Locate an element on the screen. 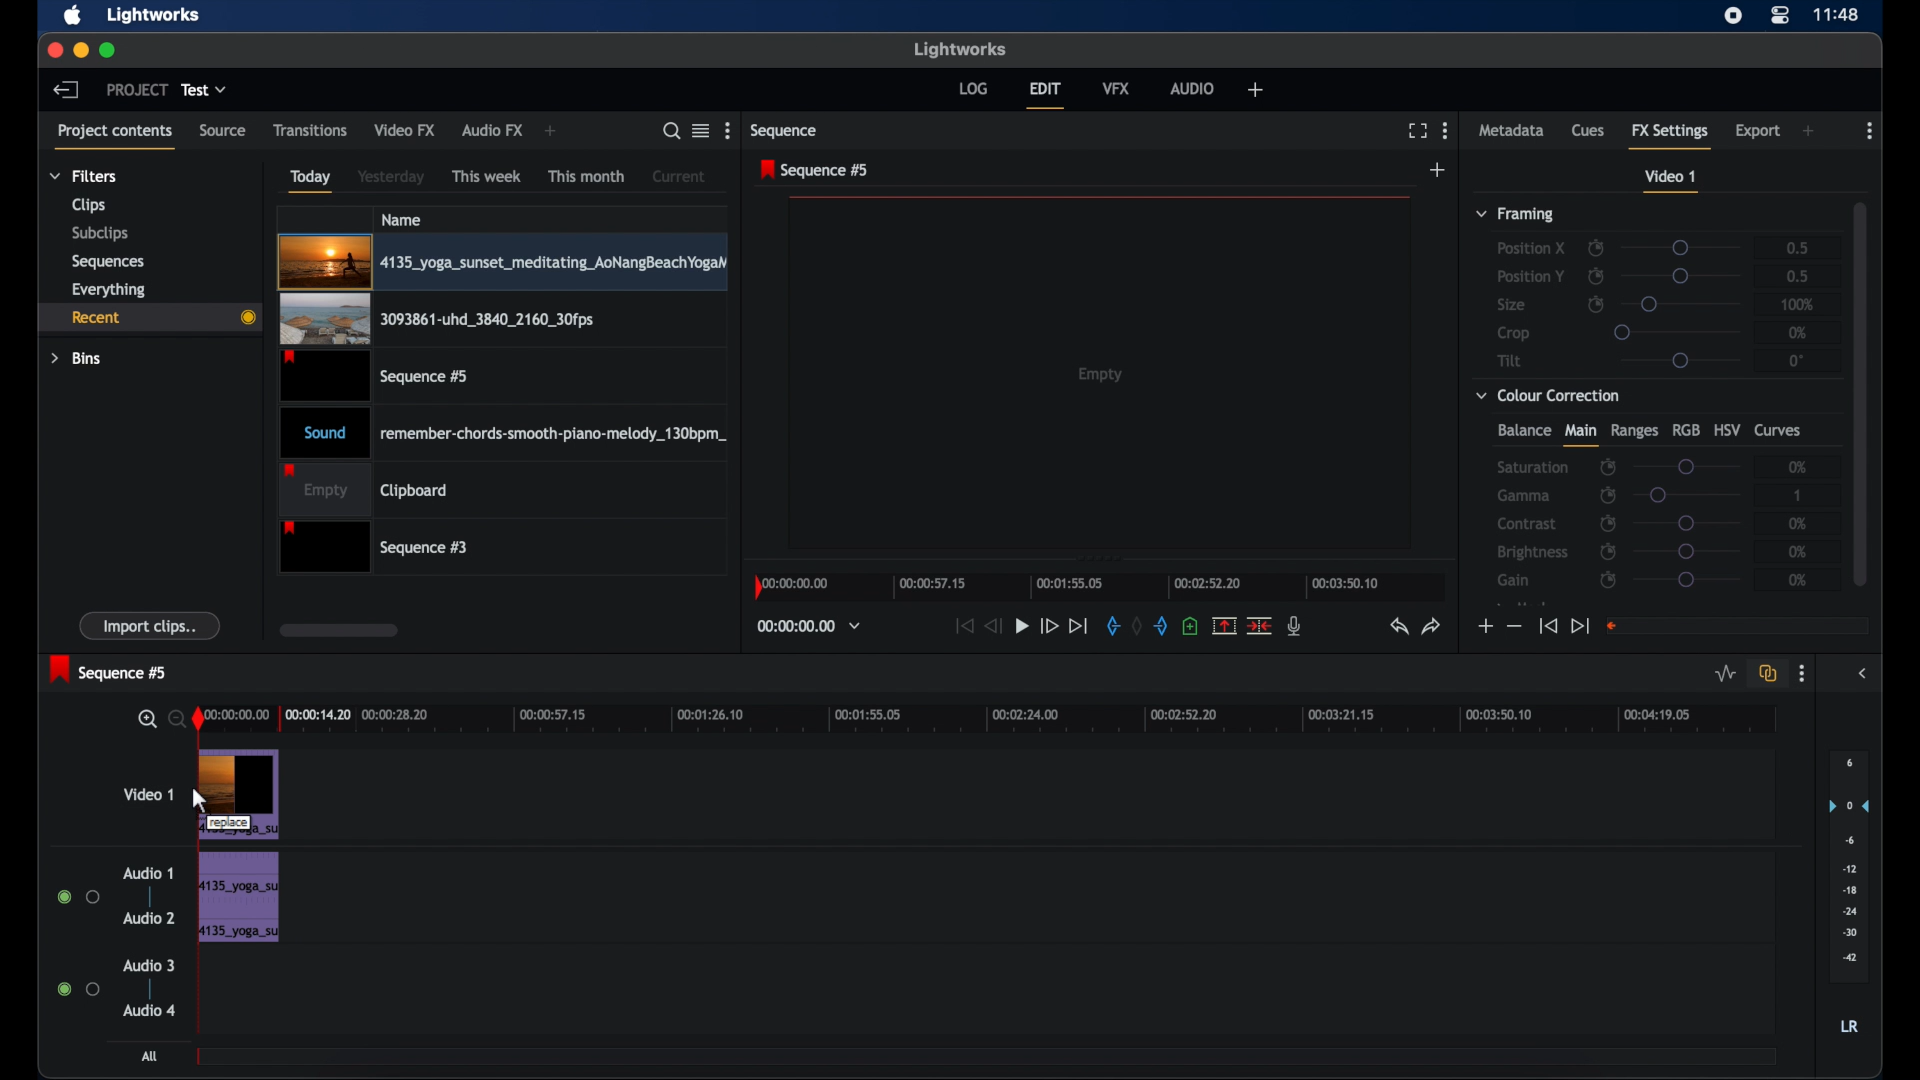 This screenshot has height=1080, width=1920. empty field is located at coordinates (1738, 625).